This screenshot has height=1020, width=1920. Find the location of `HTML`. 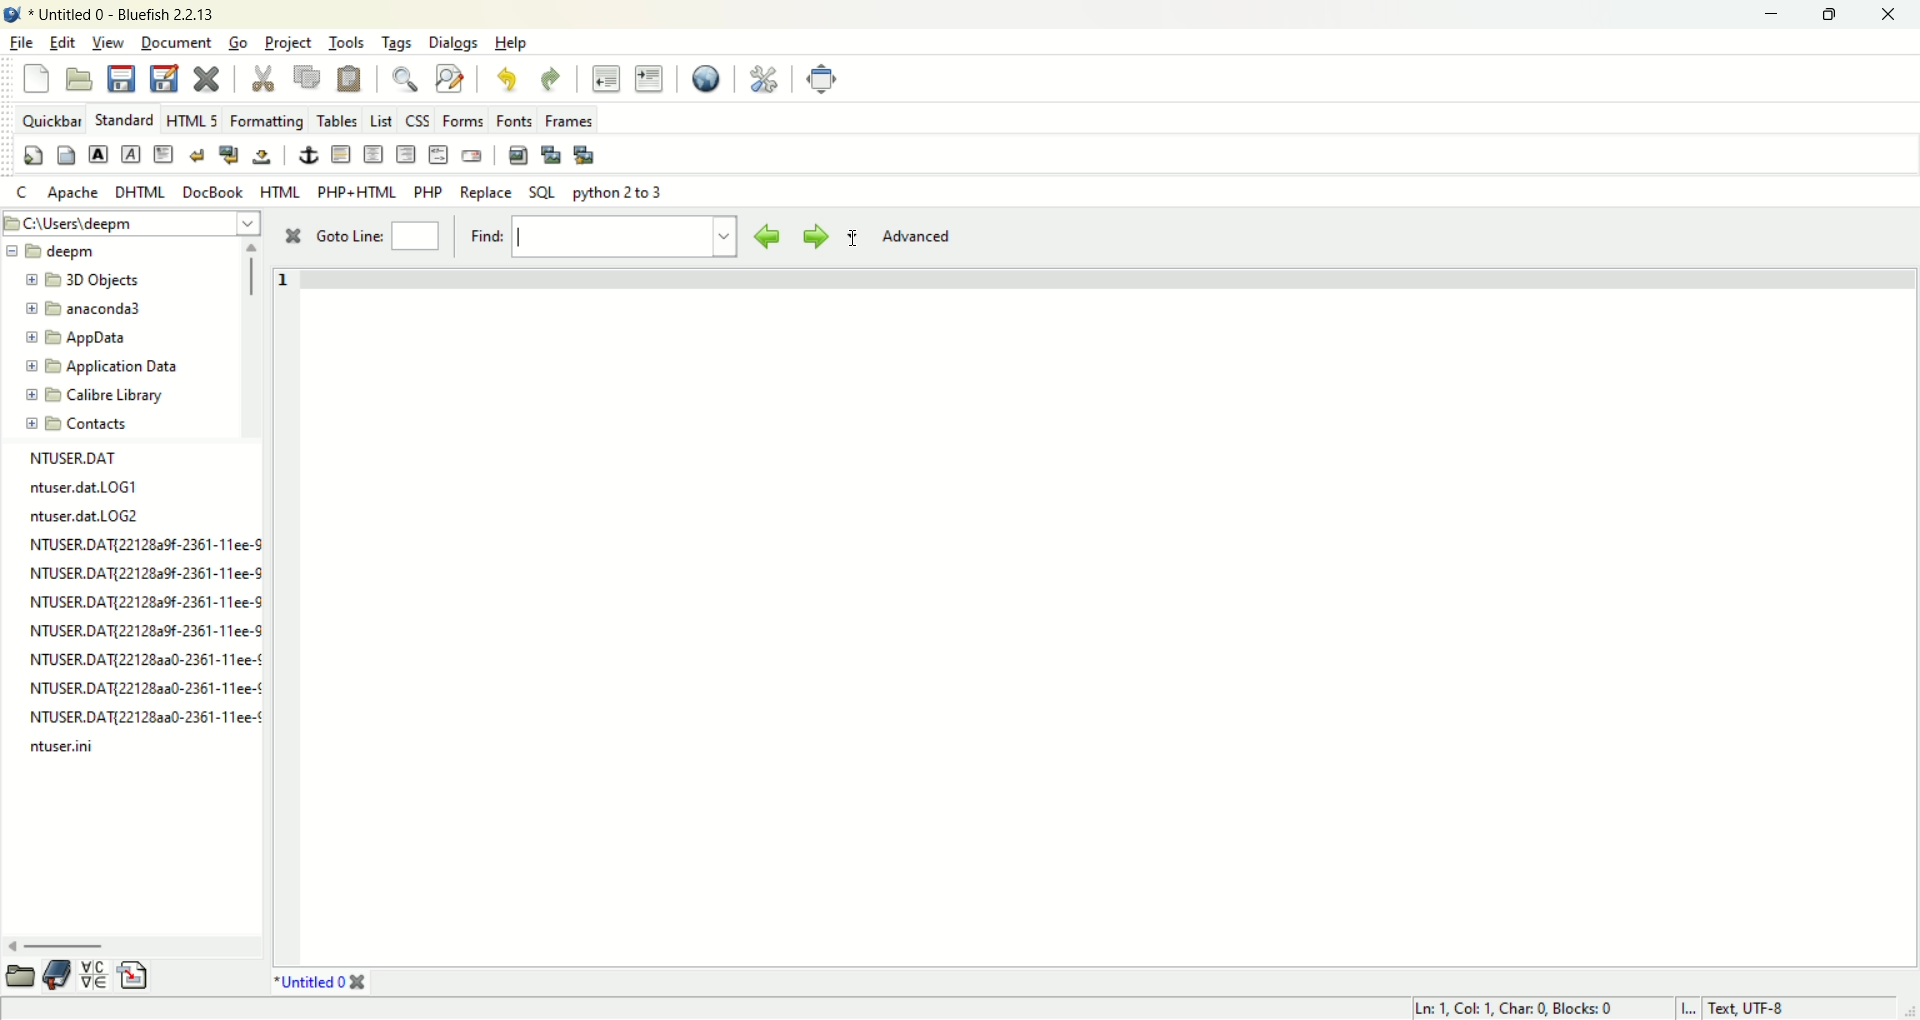

HTML is located at coordinates (281, 191).